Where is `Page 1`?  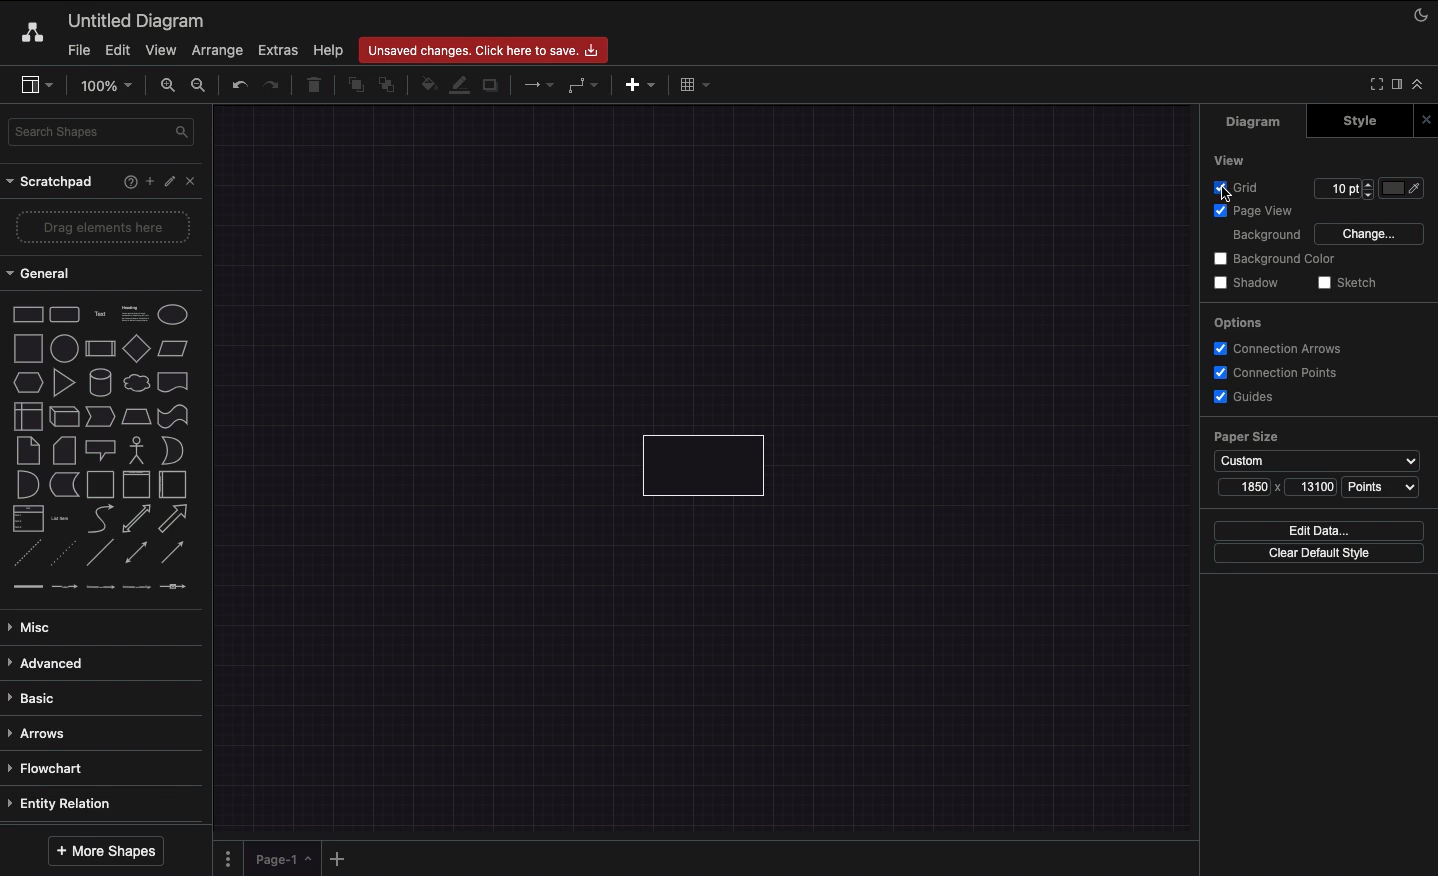
Page 1 is located at coordinates (284, 860).